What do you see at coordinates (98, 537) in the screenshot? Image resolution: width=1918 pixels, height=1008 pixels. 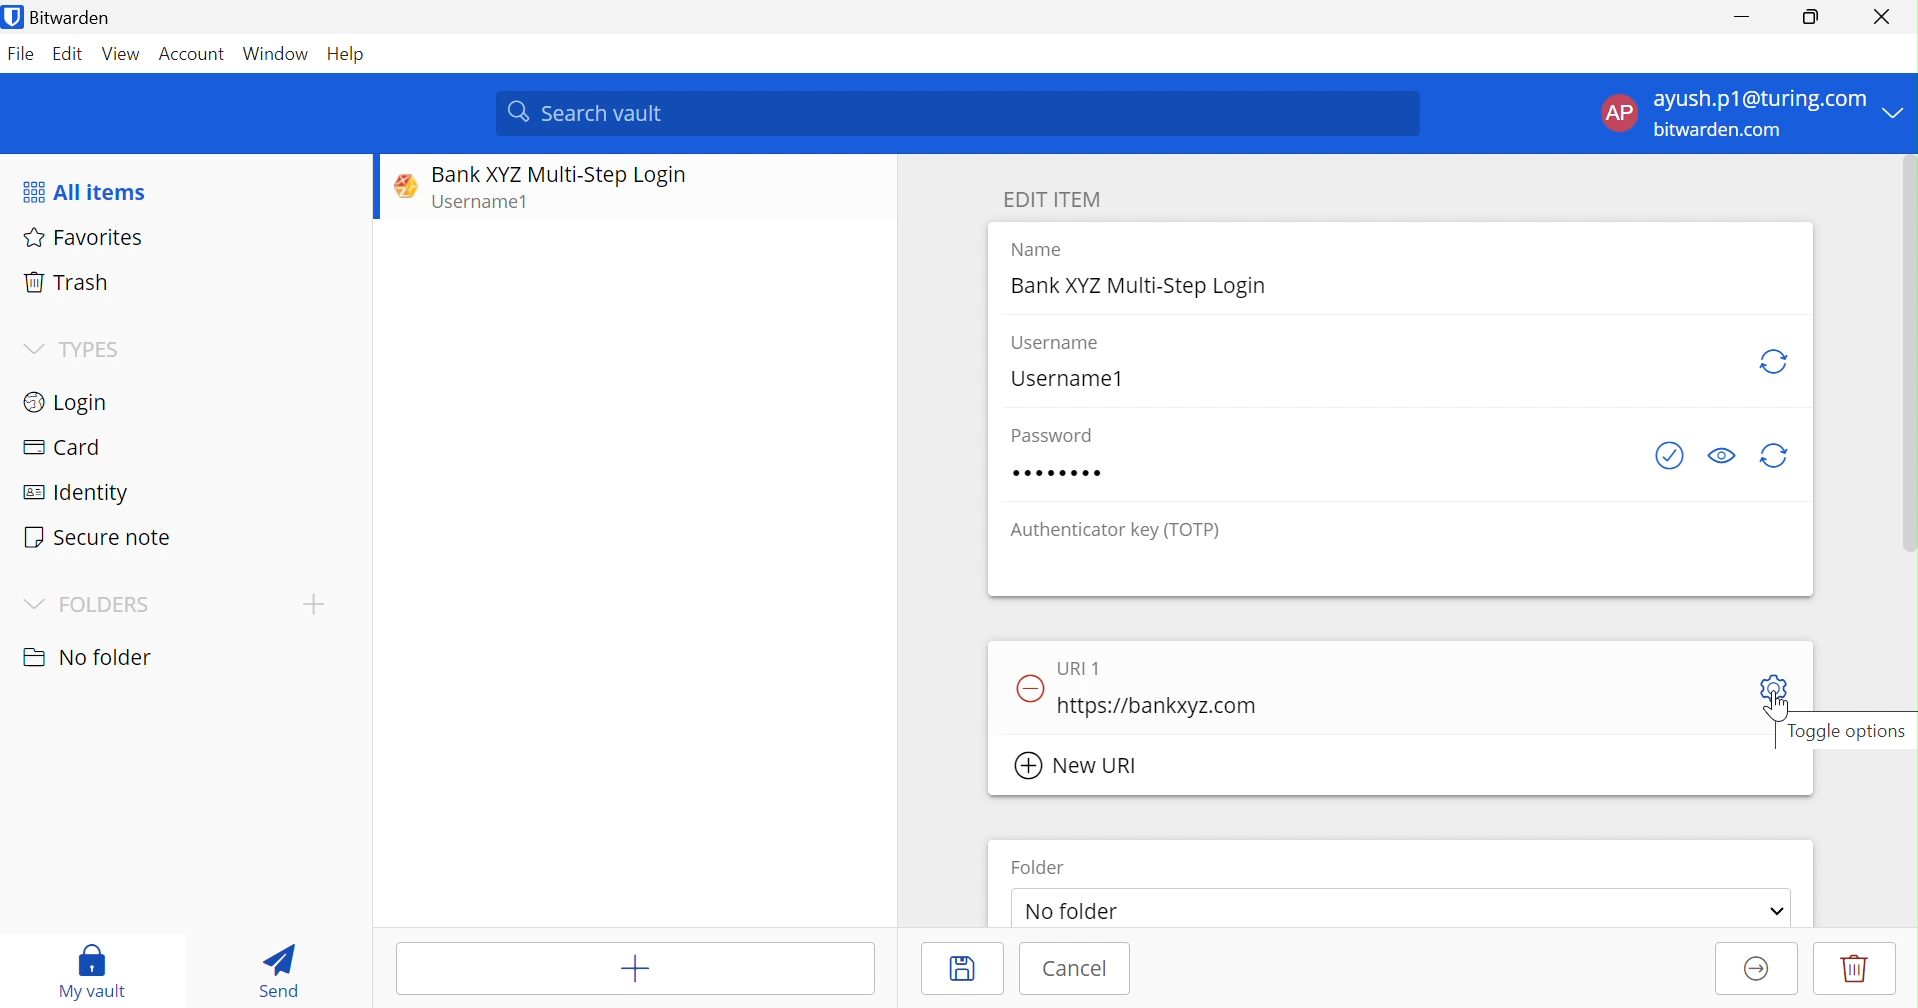 I see `Secure note` at bounding box center [98, 537].